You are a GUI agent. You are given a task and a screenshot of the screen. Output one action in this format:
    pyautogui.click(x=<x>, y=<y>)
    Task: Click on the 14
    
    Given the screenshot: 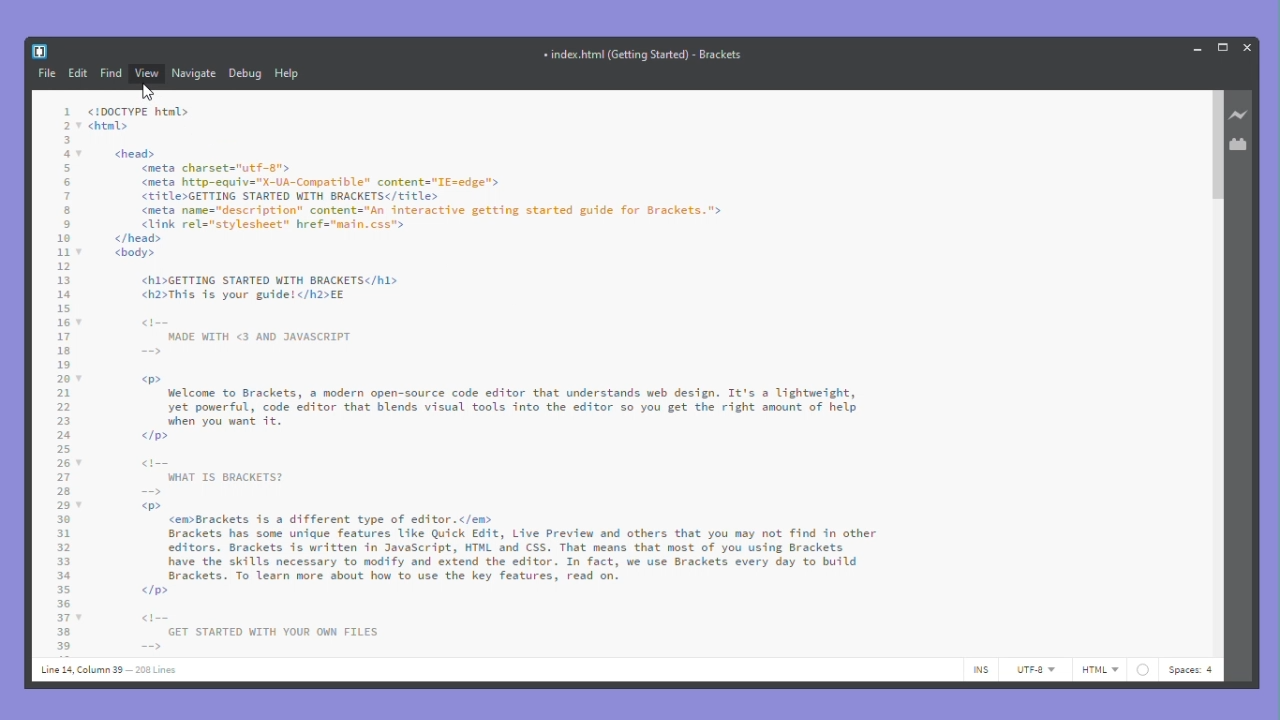 What is the action you would take?
    pyautogui.click(x=63, y=294)
    